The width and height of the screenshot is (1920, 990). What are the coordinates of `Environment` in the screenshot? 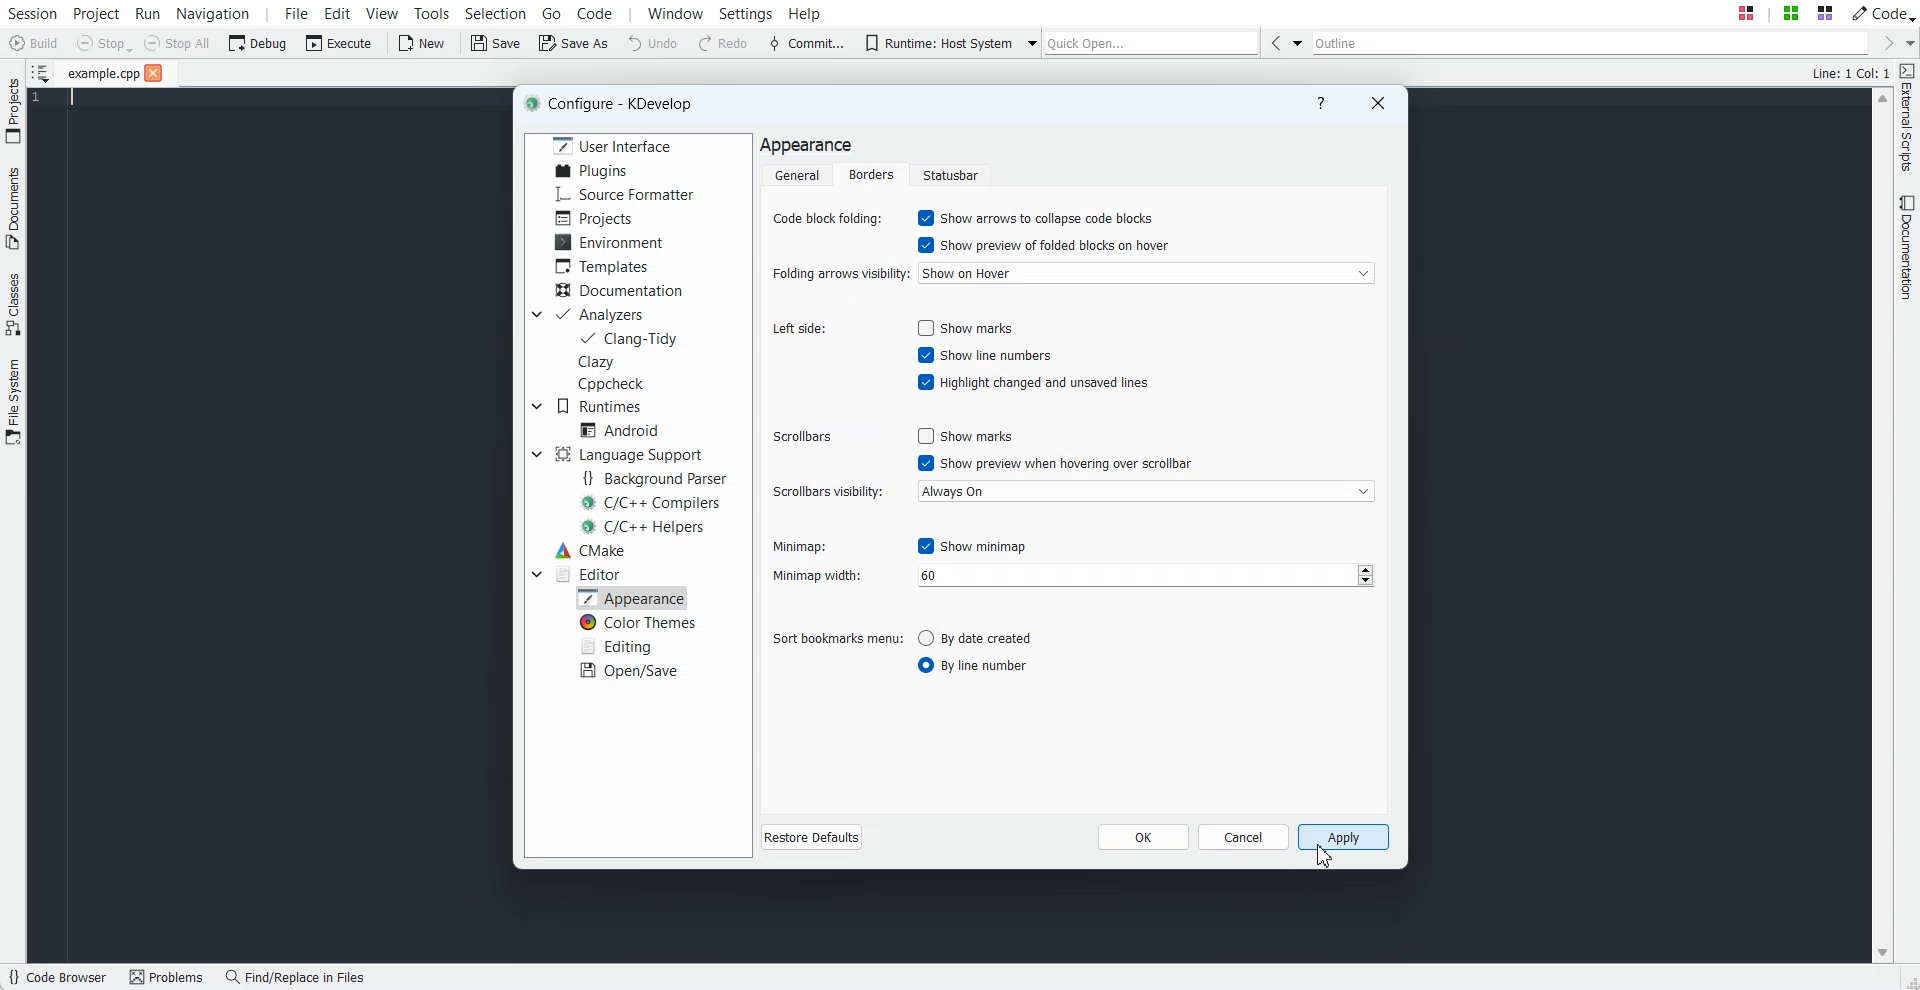 It's located at (607, 242).